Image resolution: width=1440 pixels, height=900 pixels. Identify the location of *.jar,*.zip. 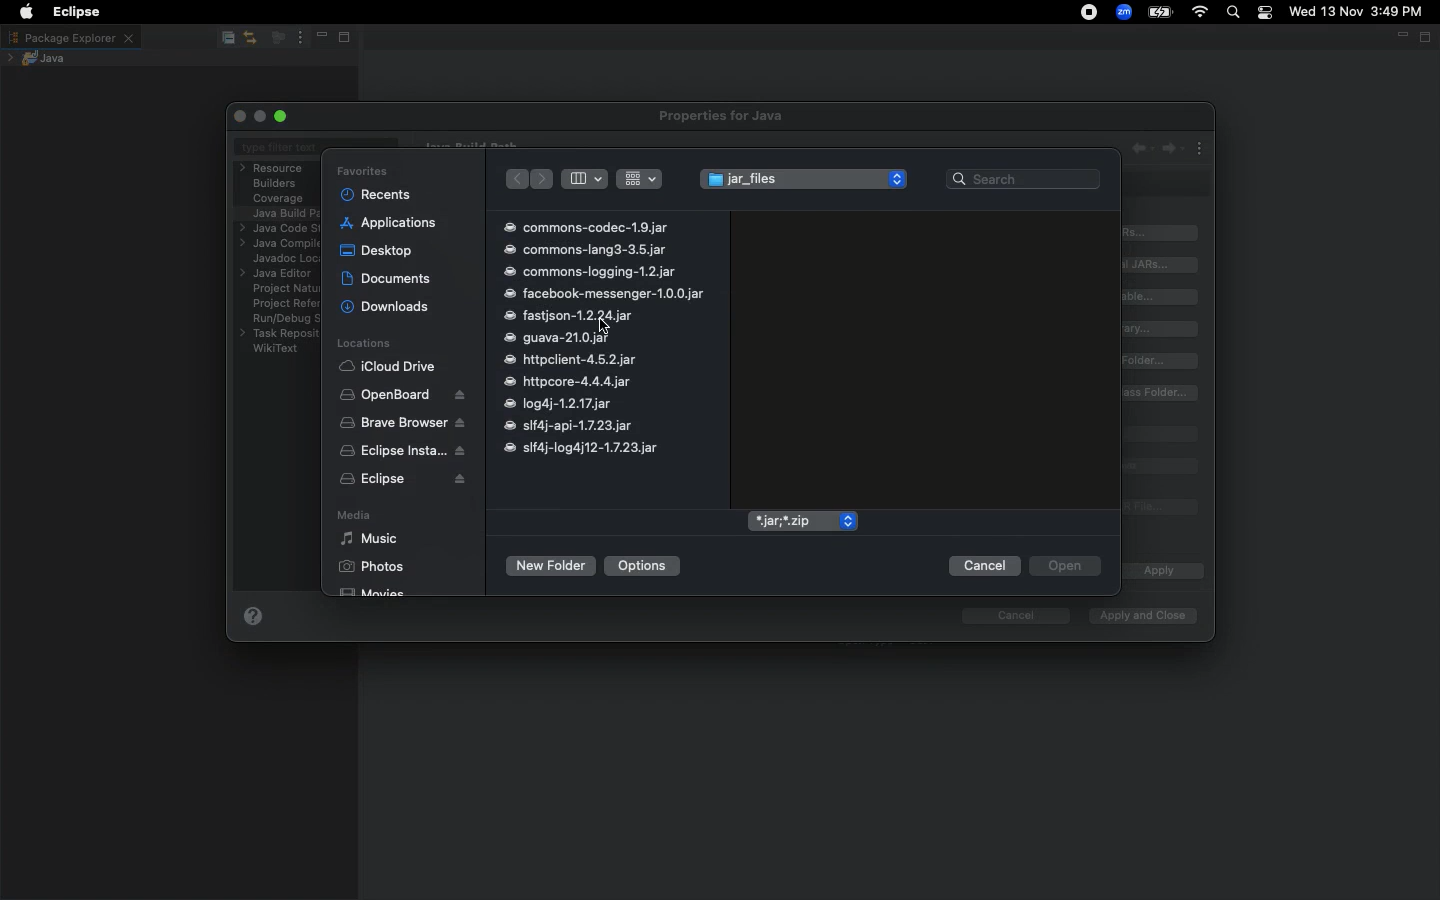
(791, 521).